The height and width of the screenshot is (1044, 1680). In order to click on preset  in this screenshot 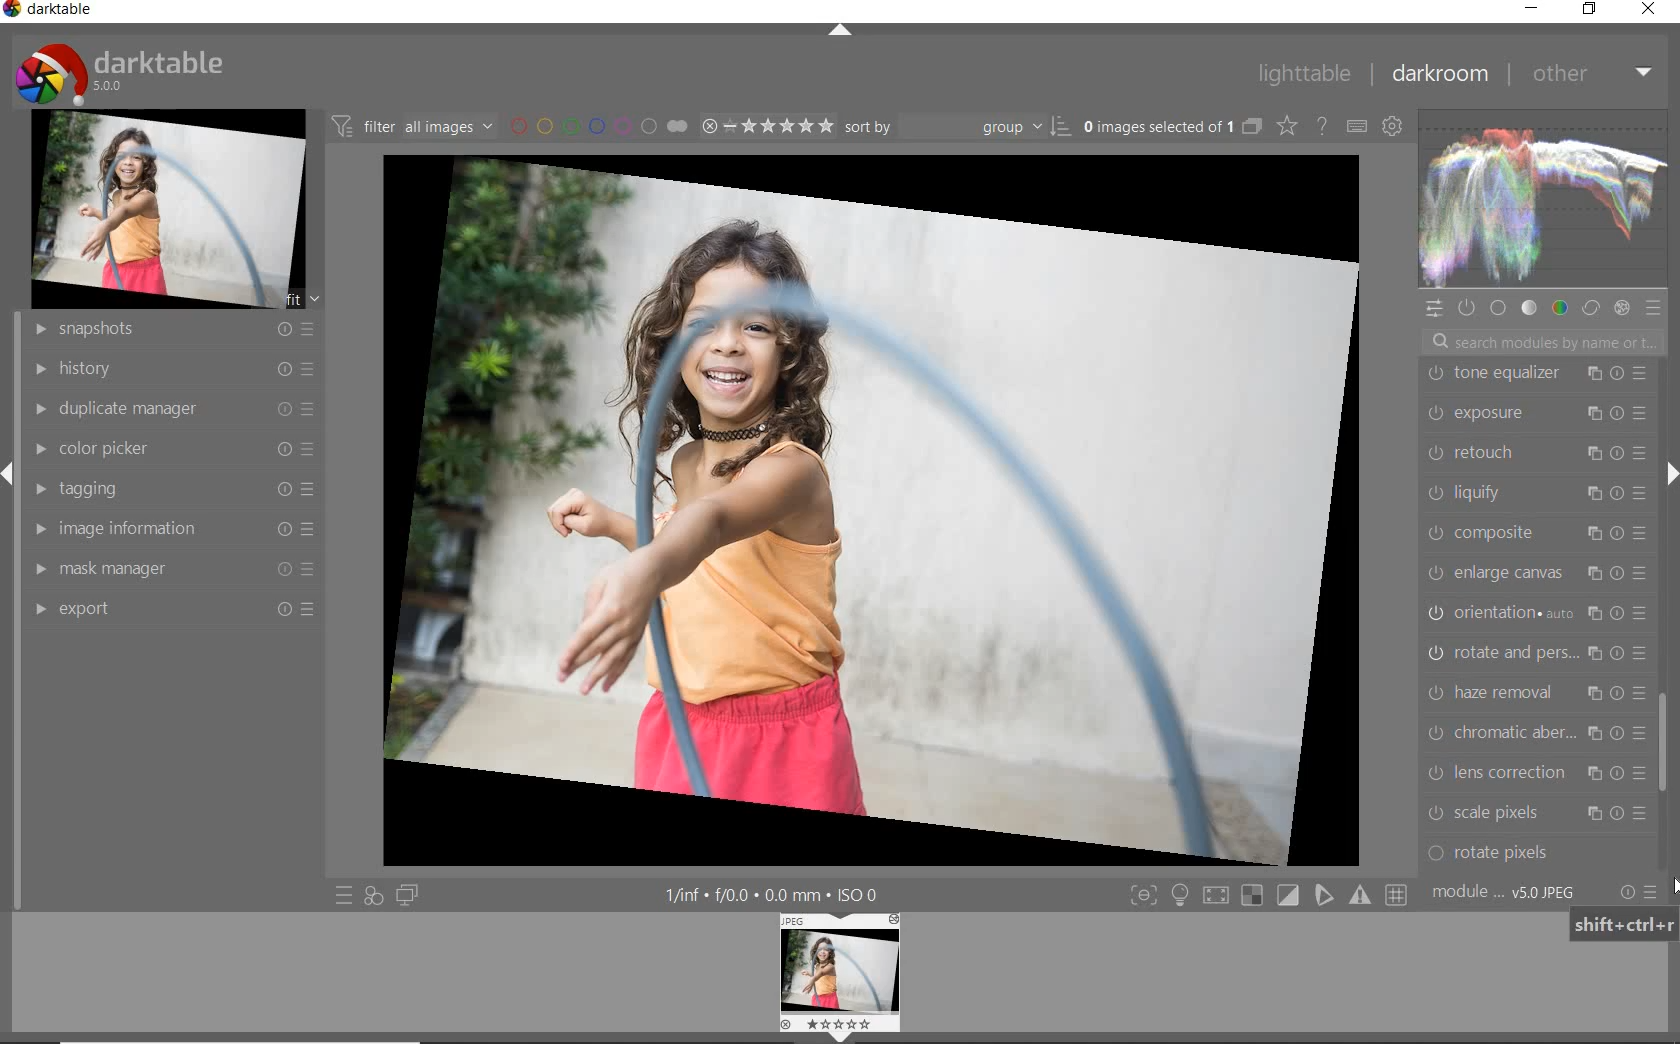, I will do `click(1654, 310)`.